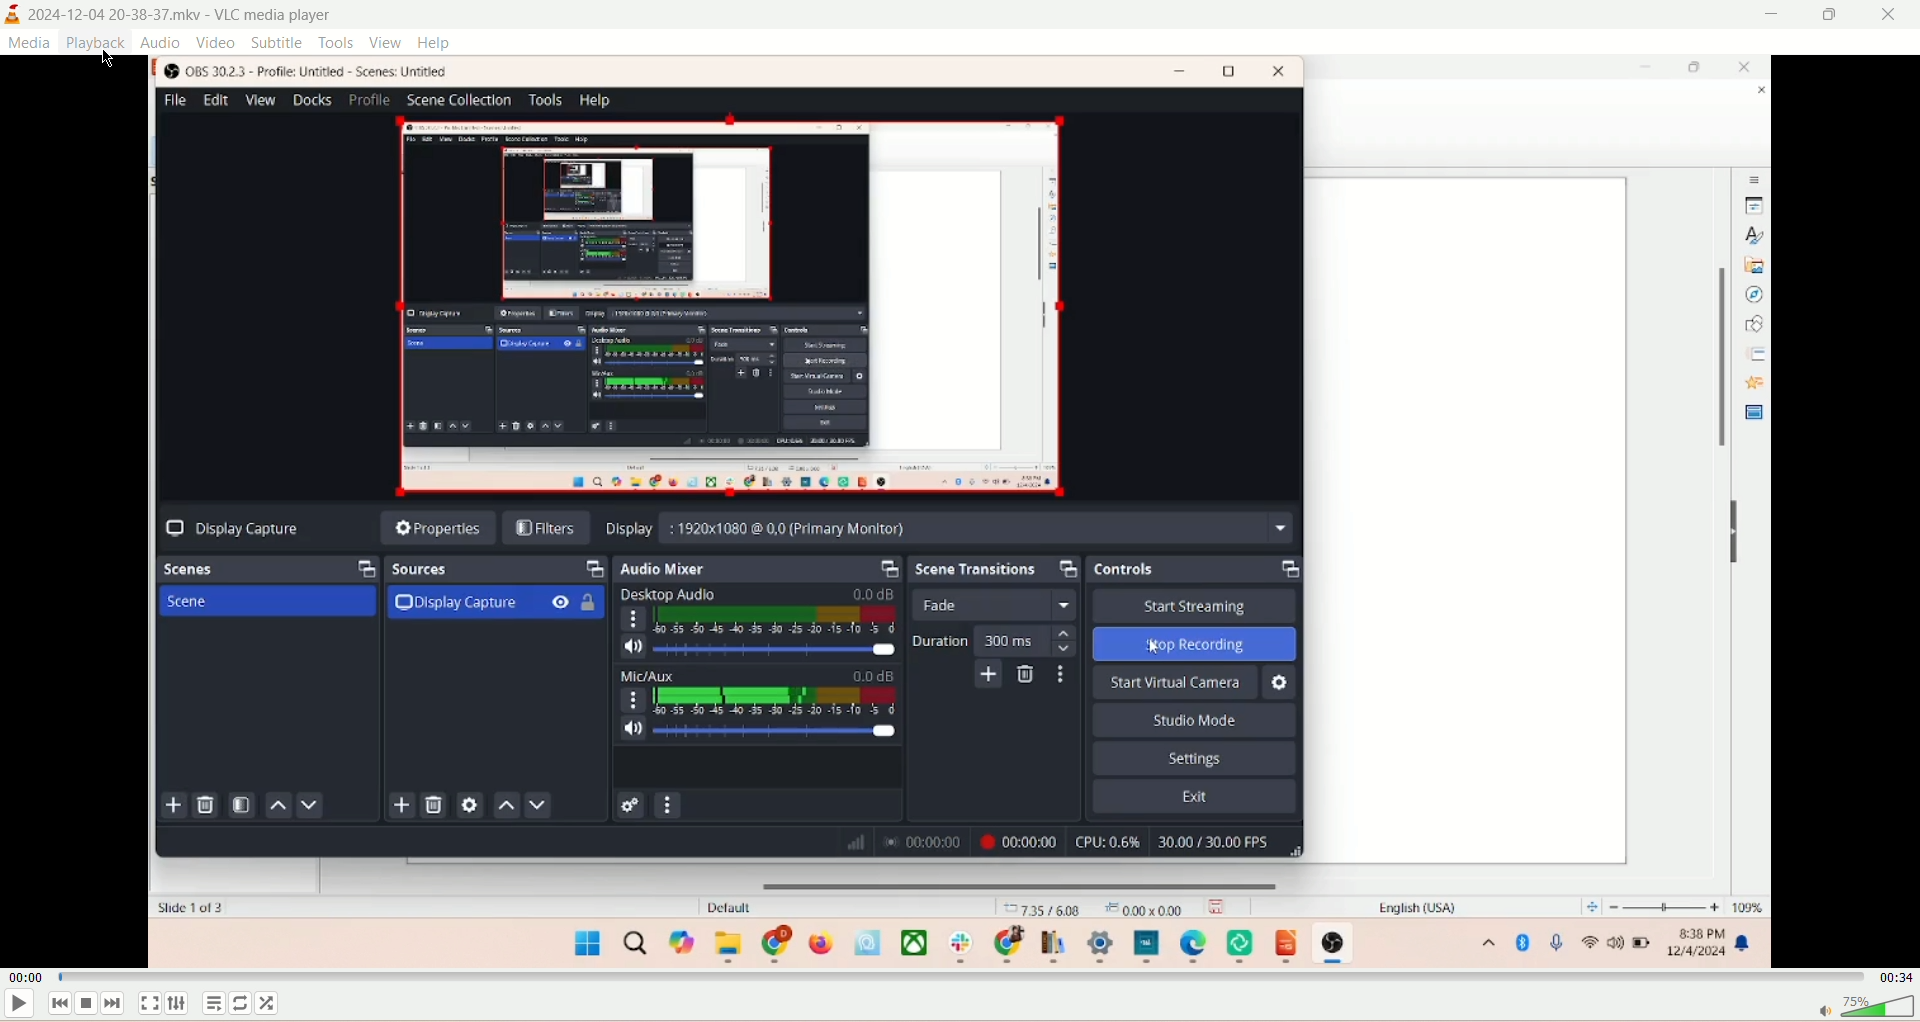 This screenshot has width=1920, height=1022. Describe the element at coordinates (26, 976) in the screenshot. I see `played time` at that location.